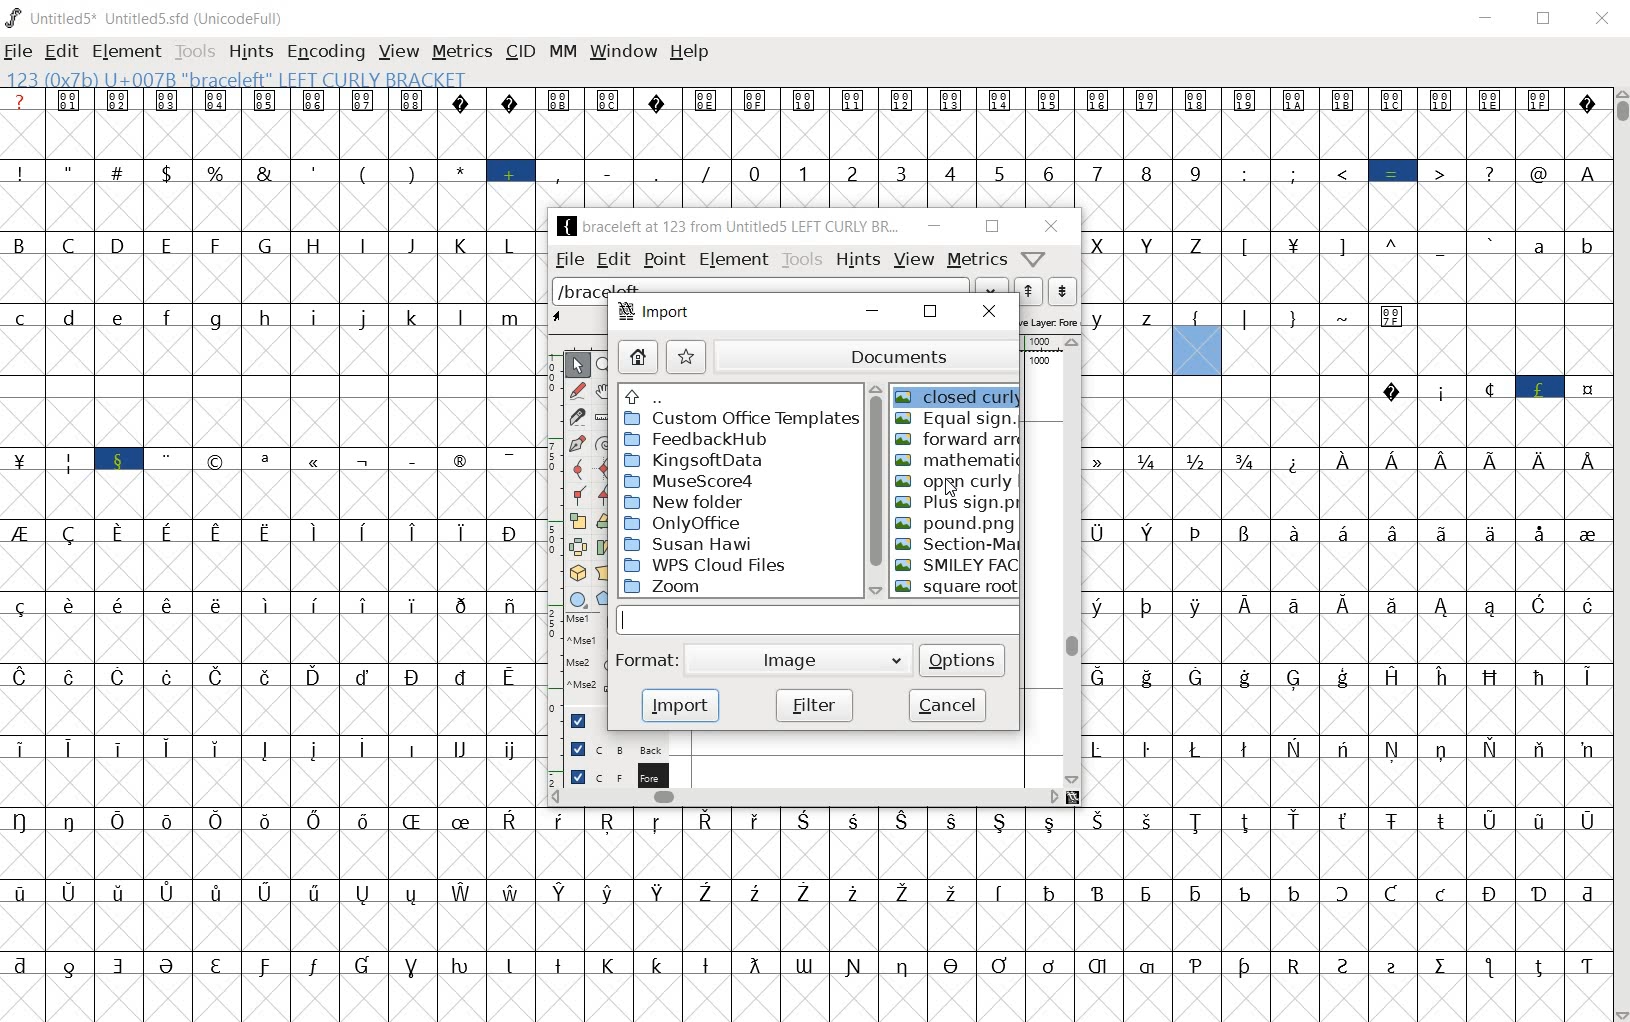 The height and width of the screenshot is (1022, 1630). I want to click on documents, so click(868, 357).